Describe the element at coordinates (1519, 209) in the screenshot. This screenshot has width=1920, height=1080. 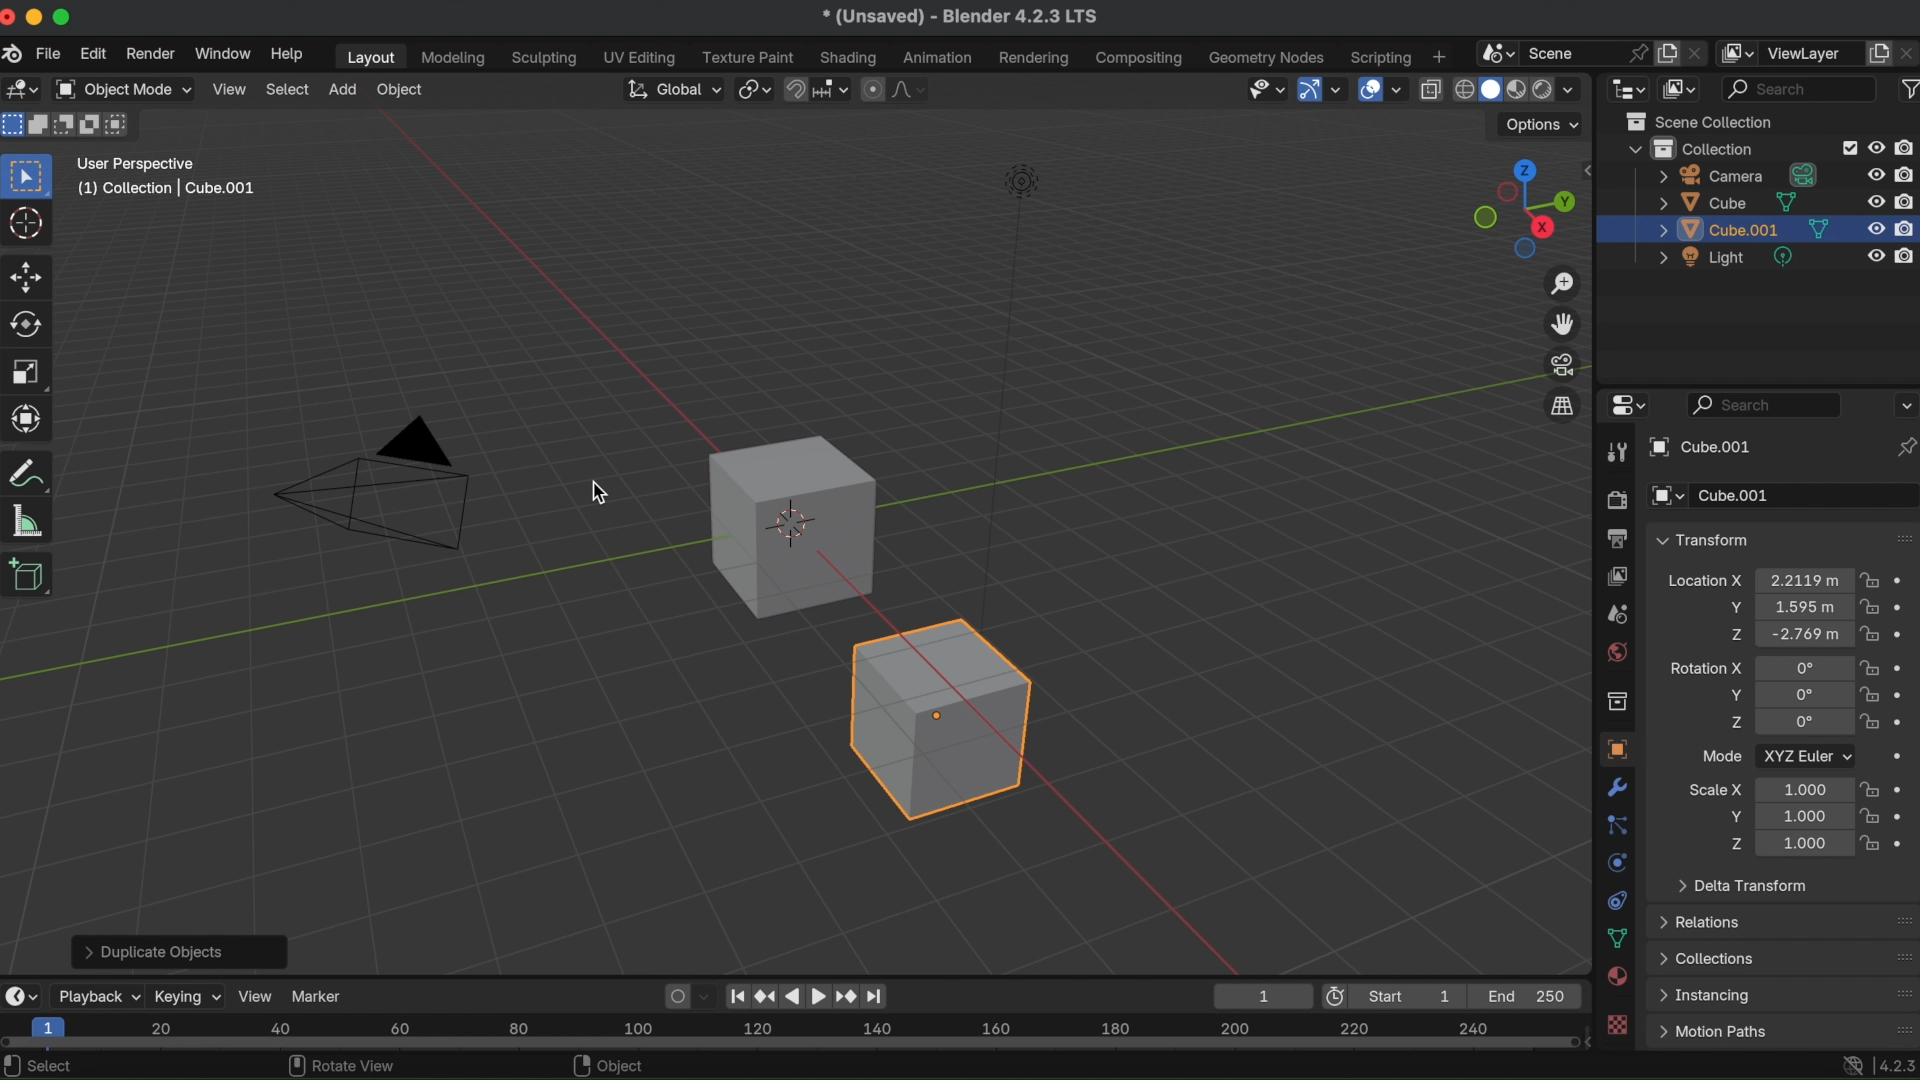
I see `preset viewpoints` at that location.